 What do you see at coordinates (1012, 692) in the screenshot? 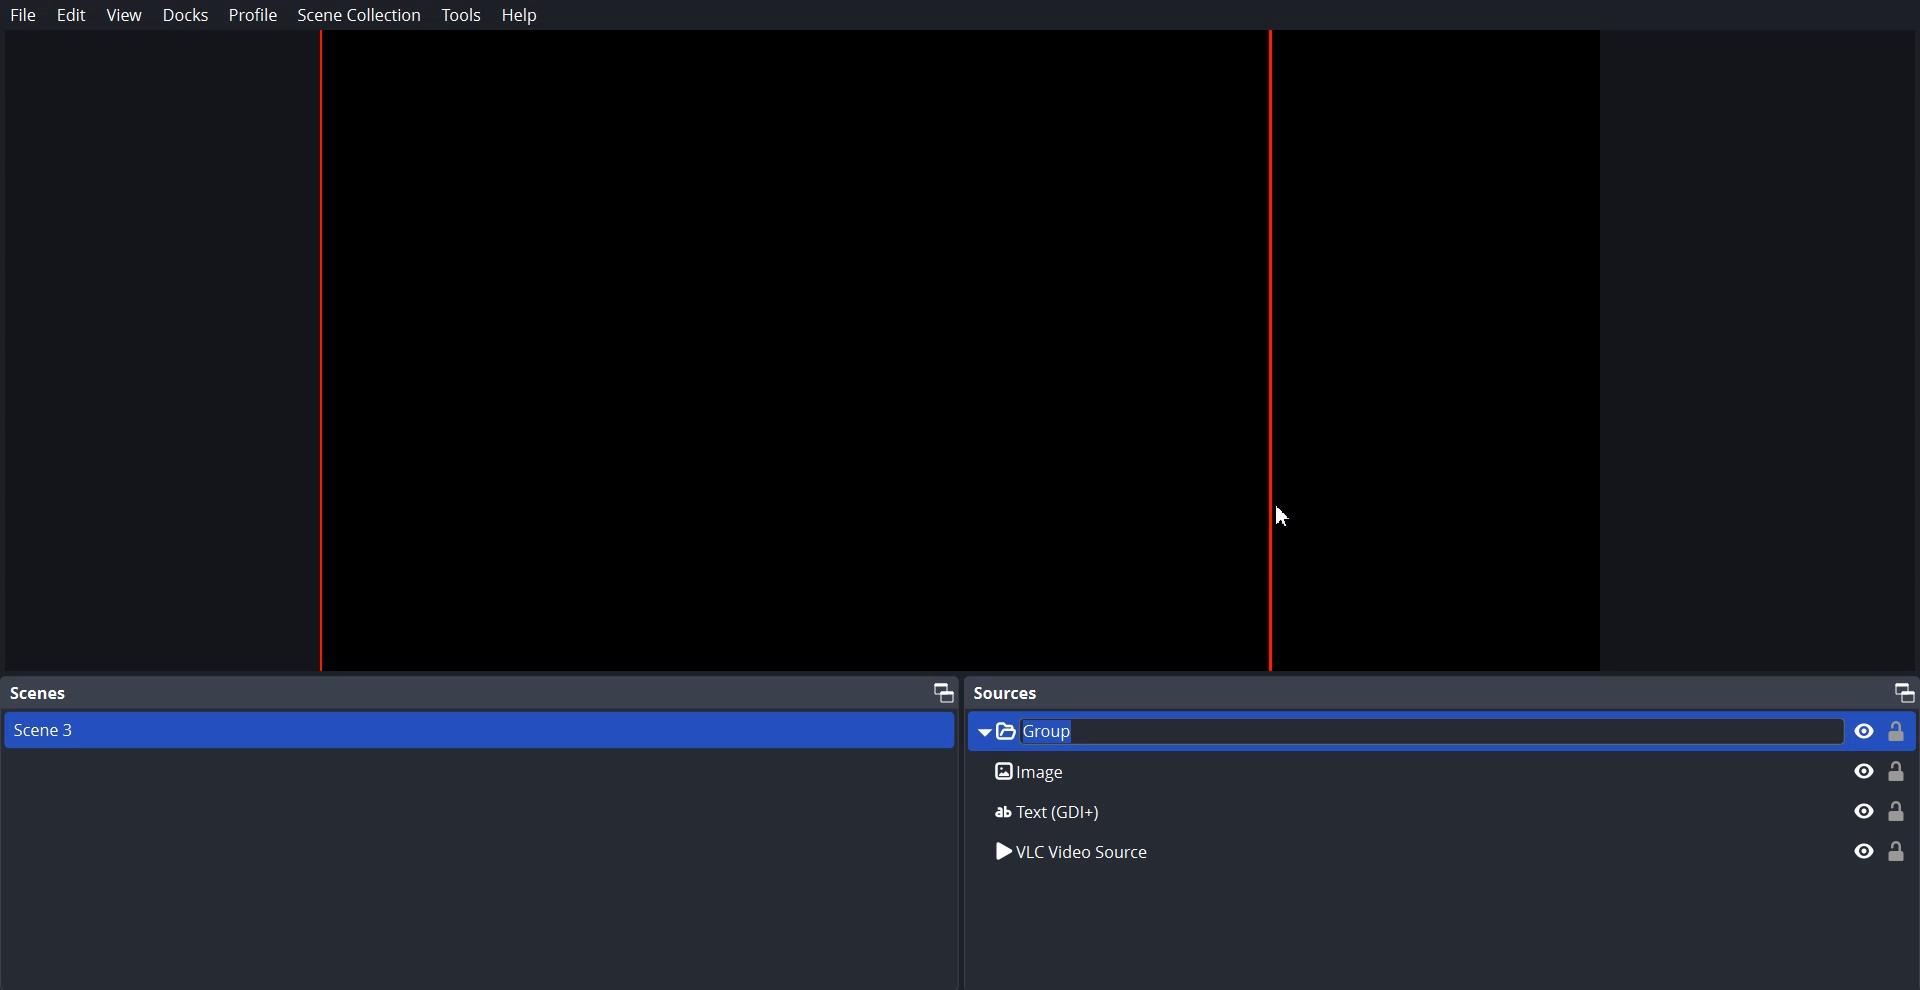
I see `Sources` at bounding box center [1012, 692].